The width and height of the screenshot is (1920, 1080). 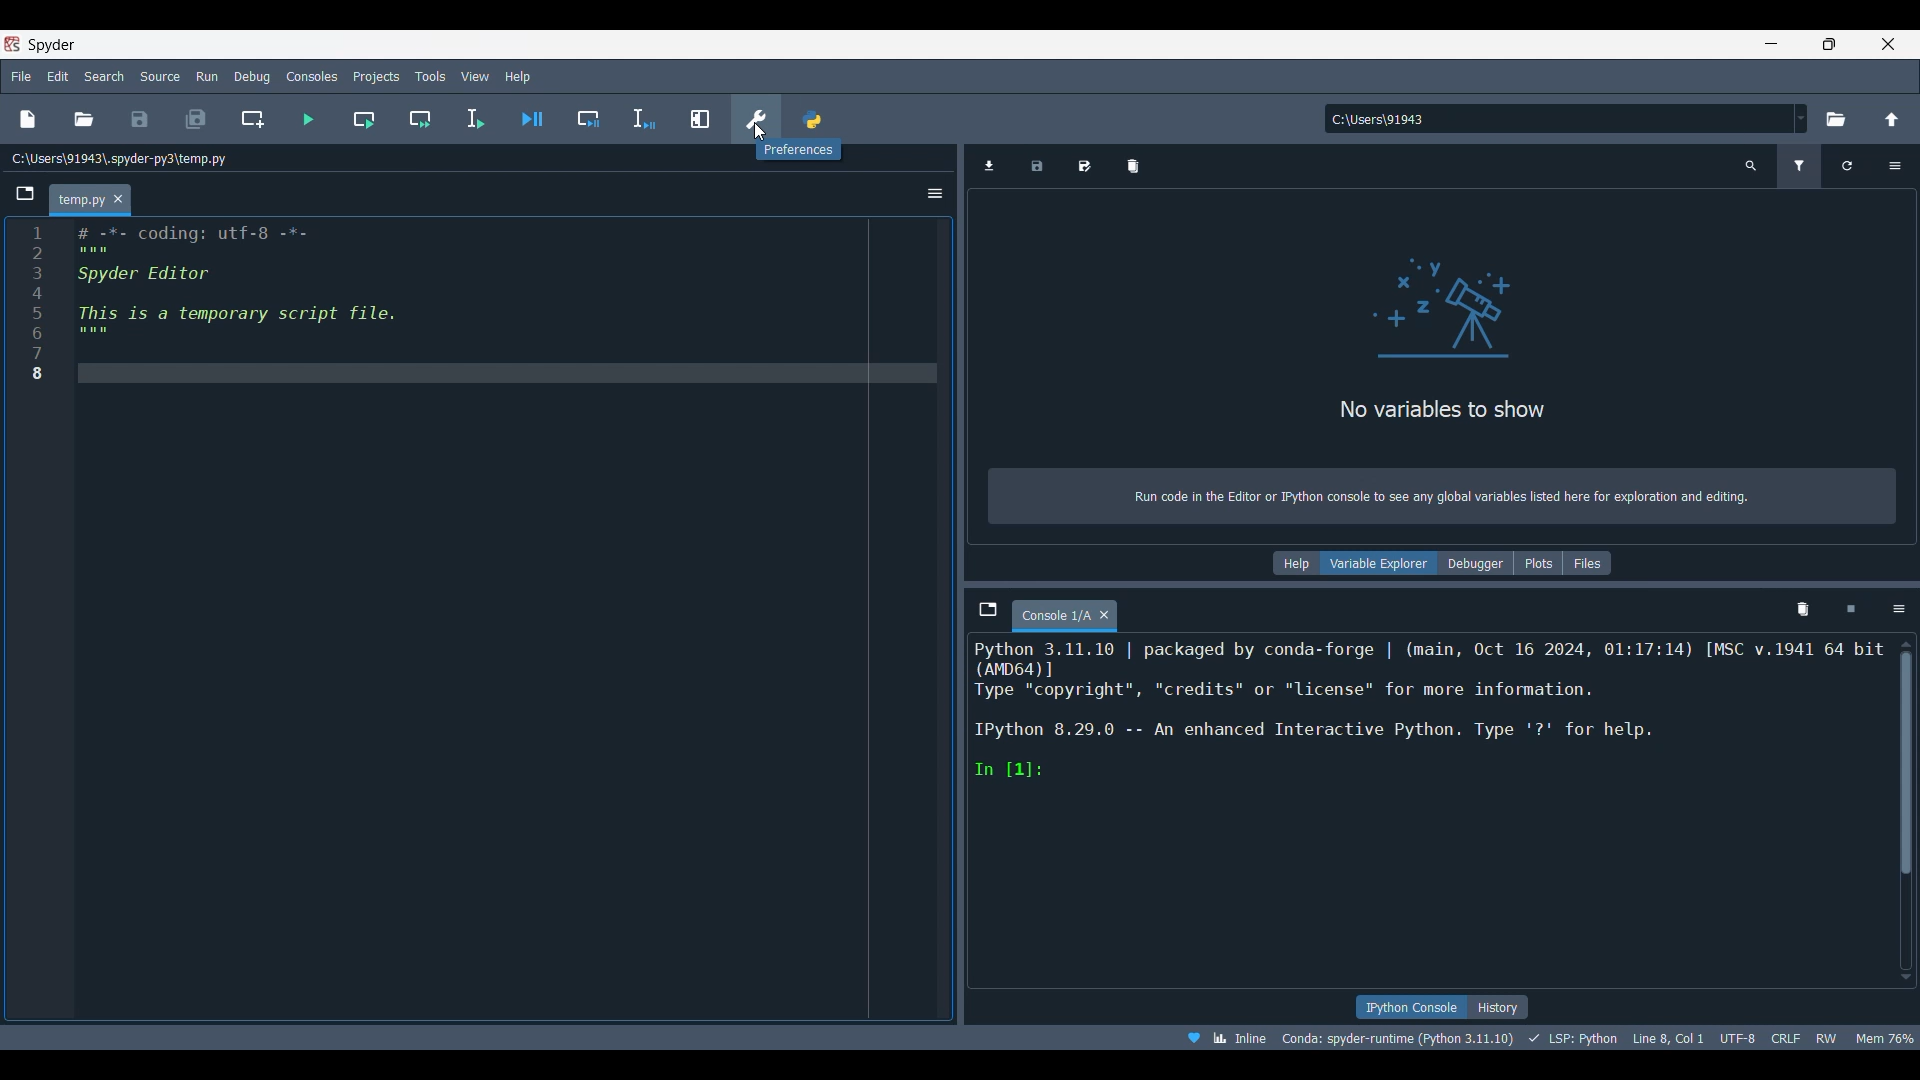 What do you see at coordinates (1830, 1039) in the screenshot?
I see `rw` at bounding box center [1830, 1039].